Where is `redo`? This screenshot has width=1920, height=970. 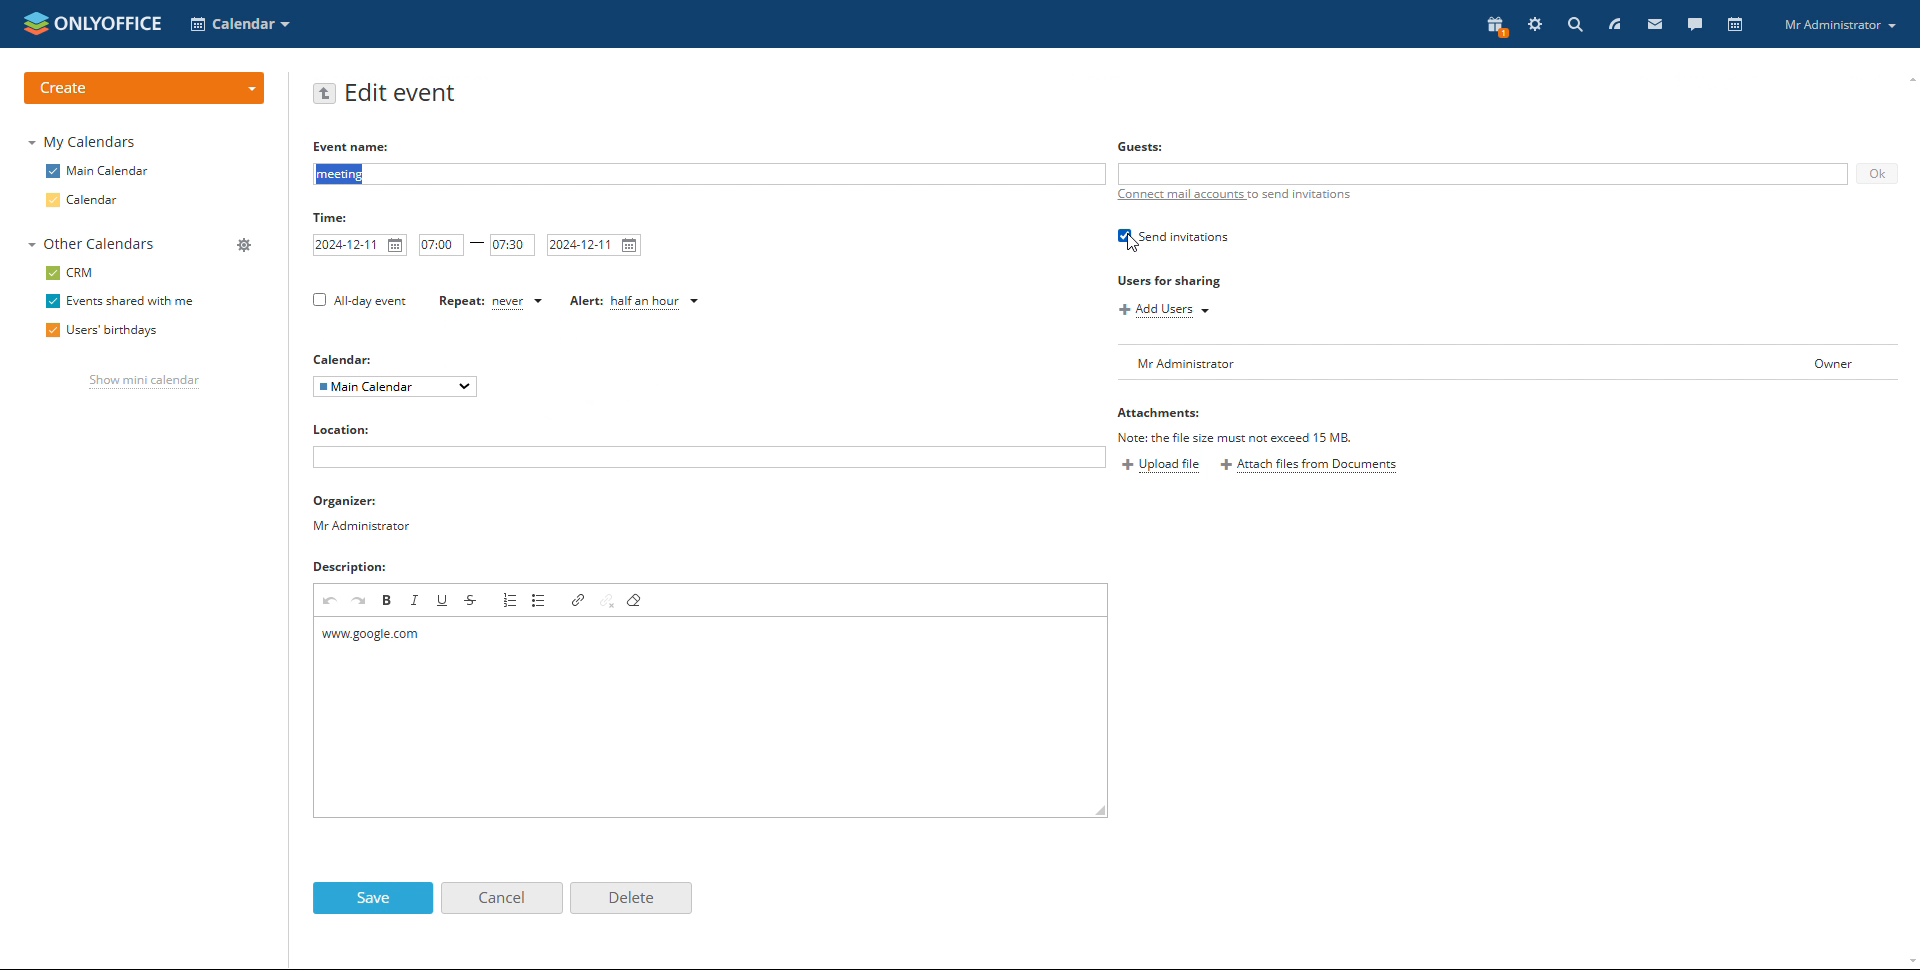
redo is located at coordinates (360, 601).